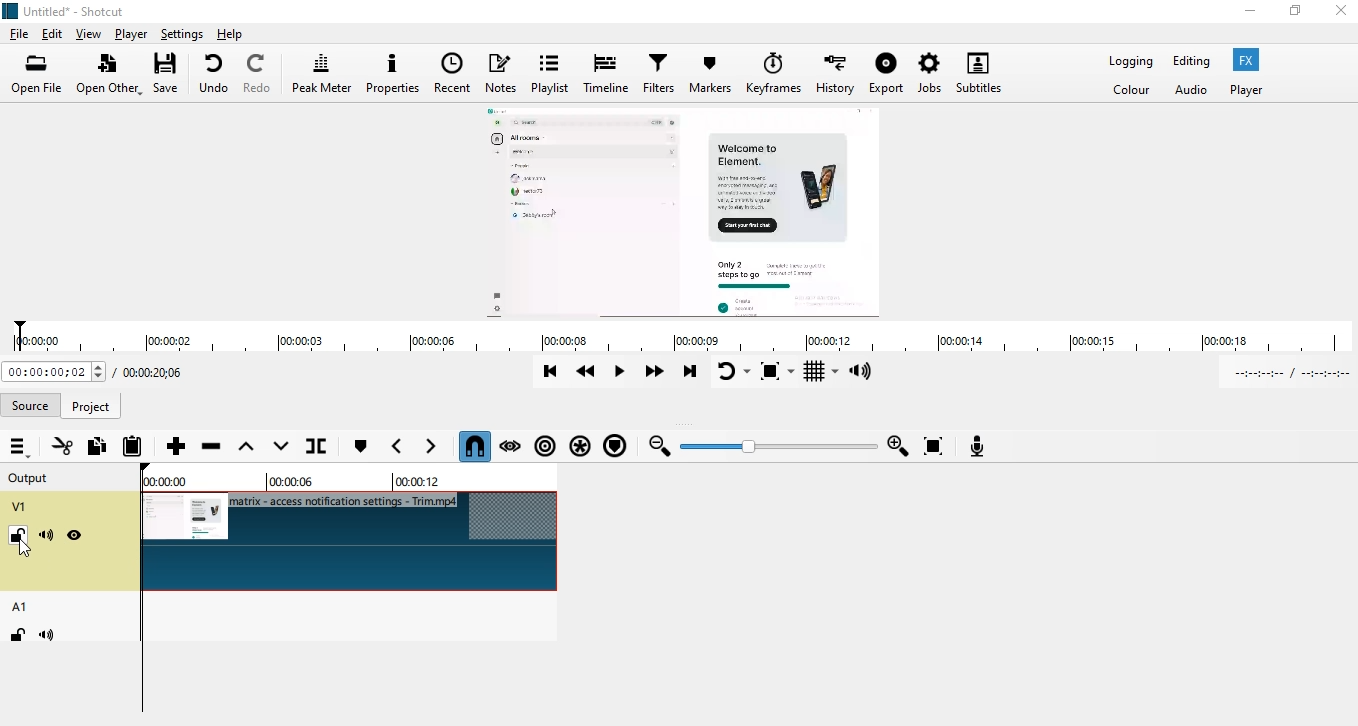 This screenshot has height=726, width=1358. What do you see at coordinates (821, 372) in the screenshot?
I see `Toggle grid display ` at bounding box center [821, 372].